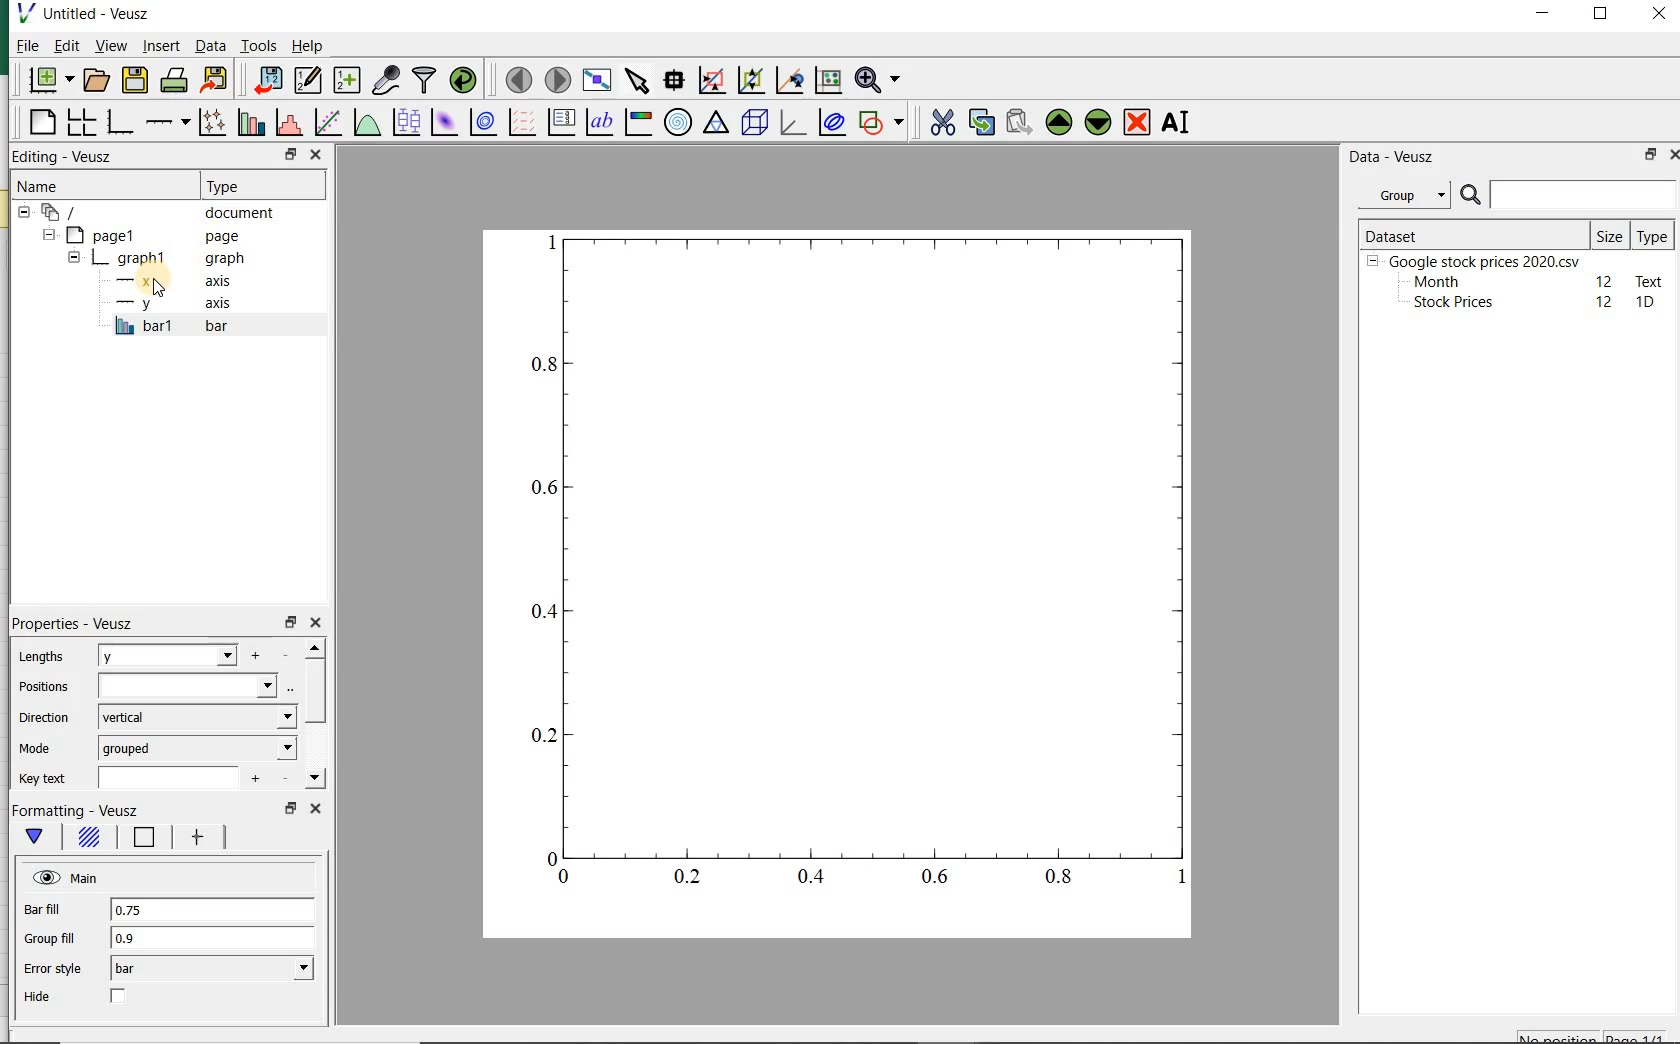 This screenshot has width=1680, height=1044. I want to click on bar1, so click(166, 327).